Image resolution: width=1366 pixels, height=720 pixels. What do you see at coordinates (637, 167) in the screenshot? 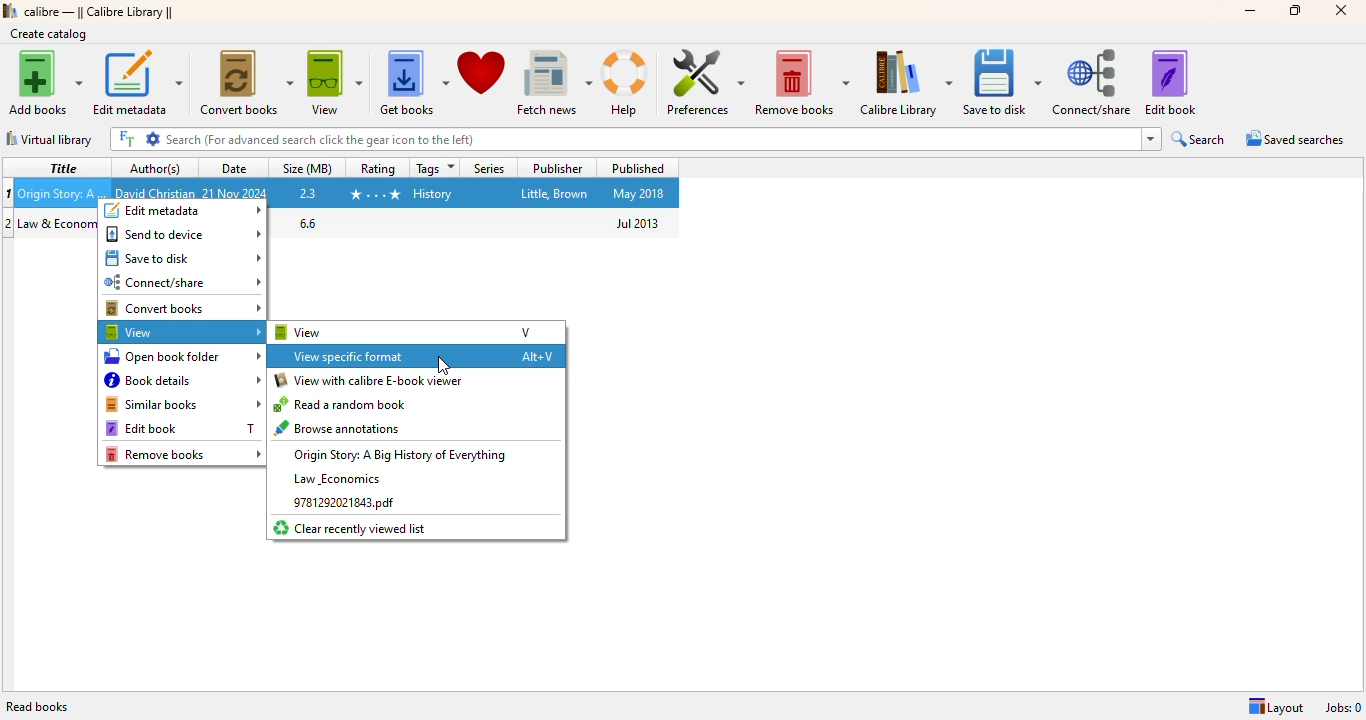
I see `published` at bounding box center [637, 167].